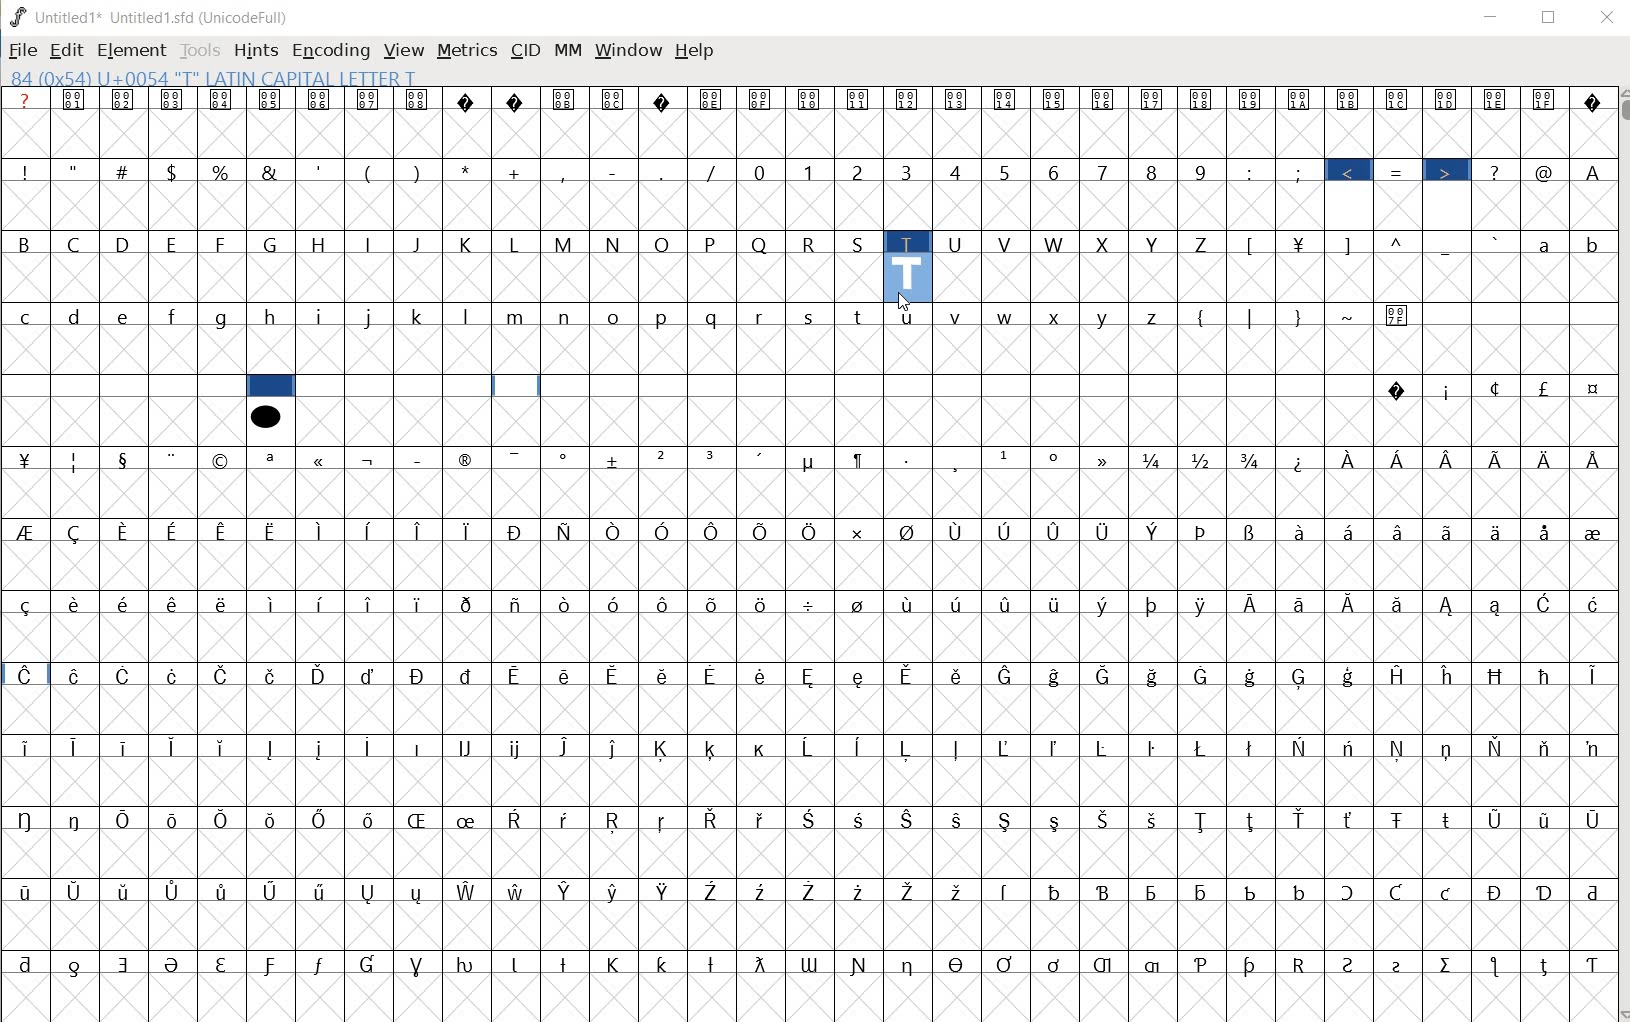 The height and width of the screenshot is (1022, 1630). Describe the element at coordinates (907, 277) in the screenshot. I see `T glyph` at that location.